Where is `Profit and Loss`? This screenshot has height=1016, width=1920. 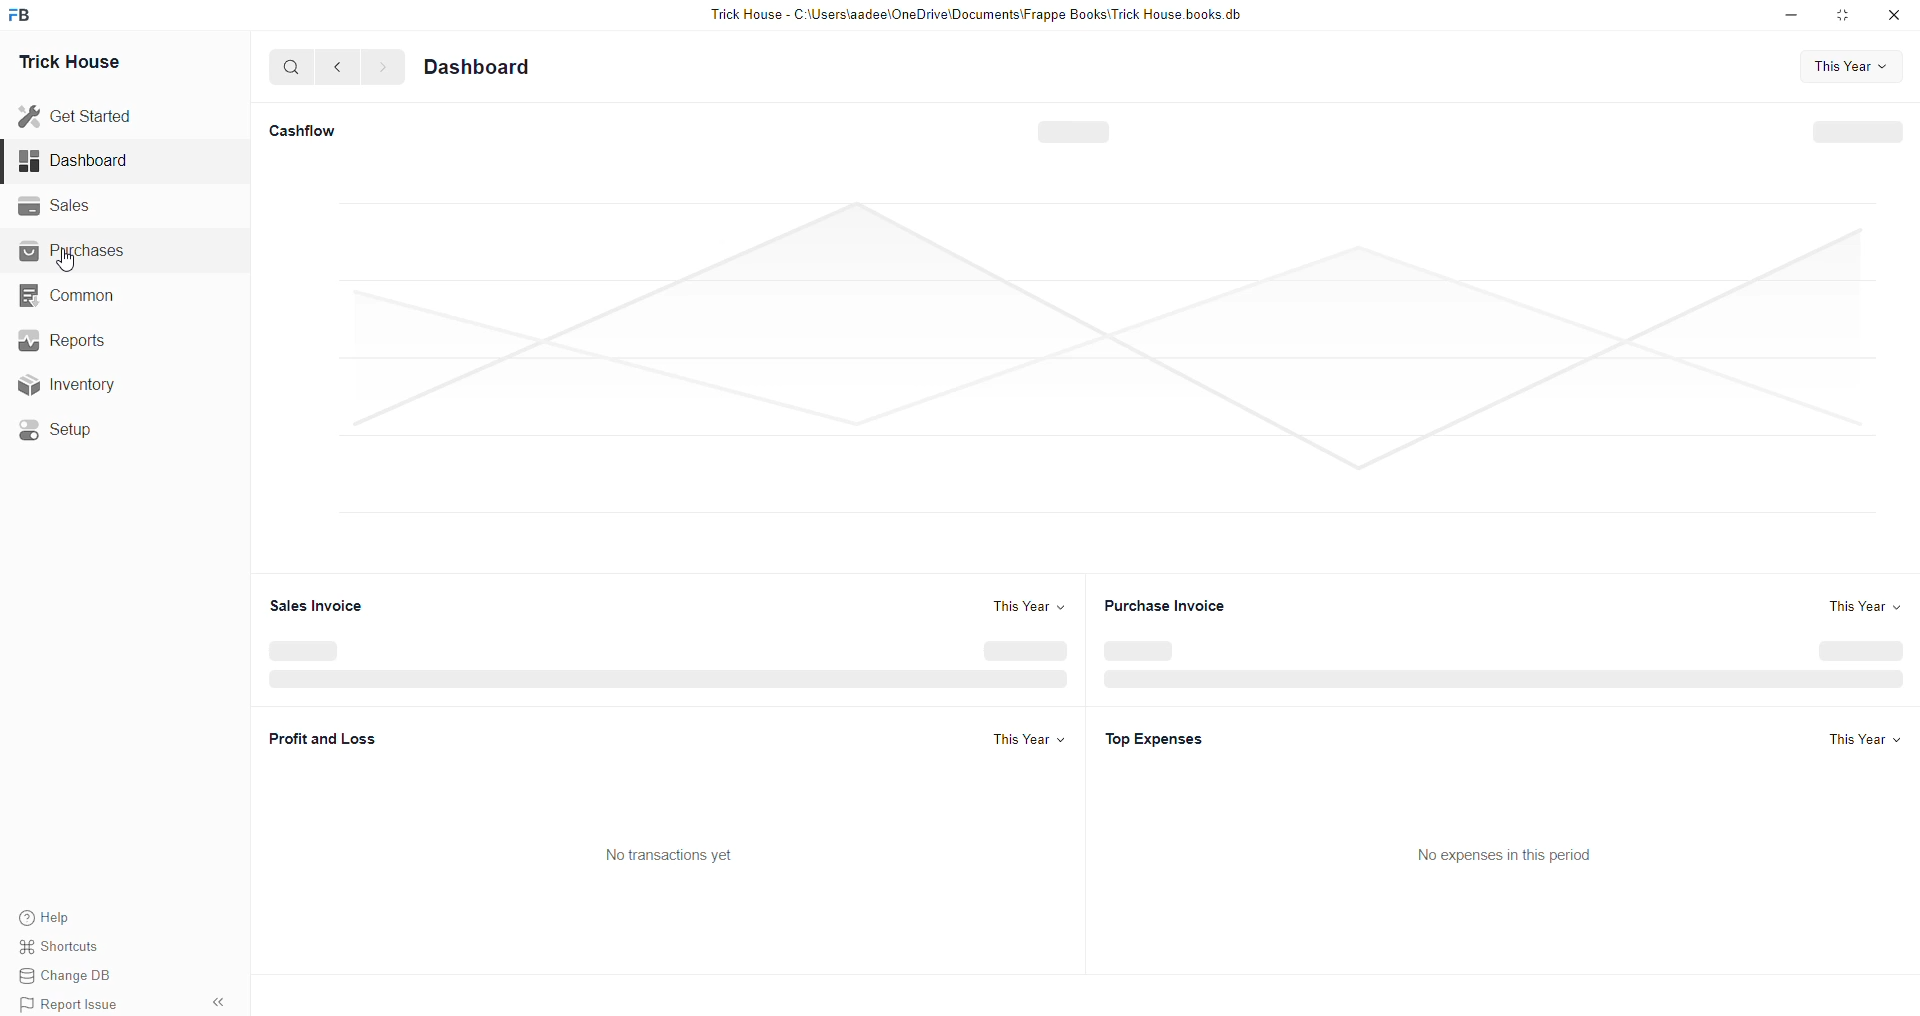 Profit and Loss is located at coordinates (324, 736).